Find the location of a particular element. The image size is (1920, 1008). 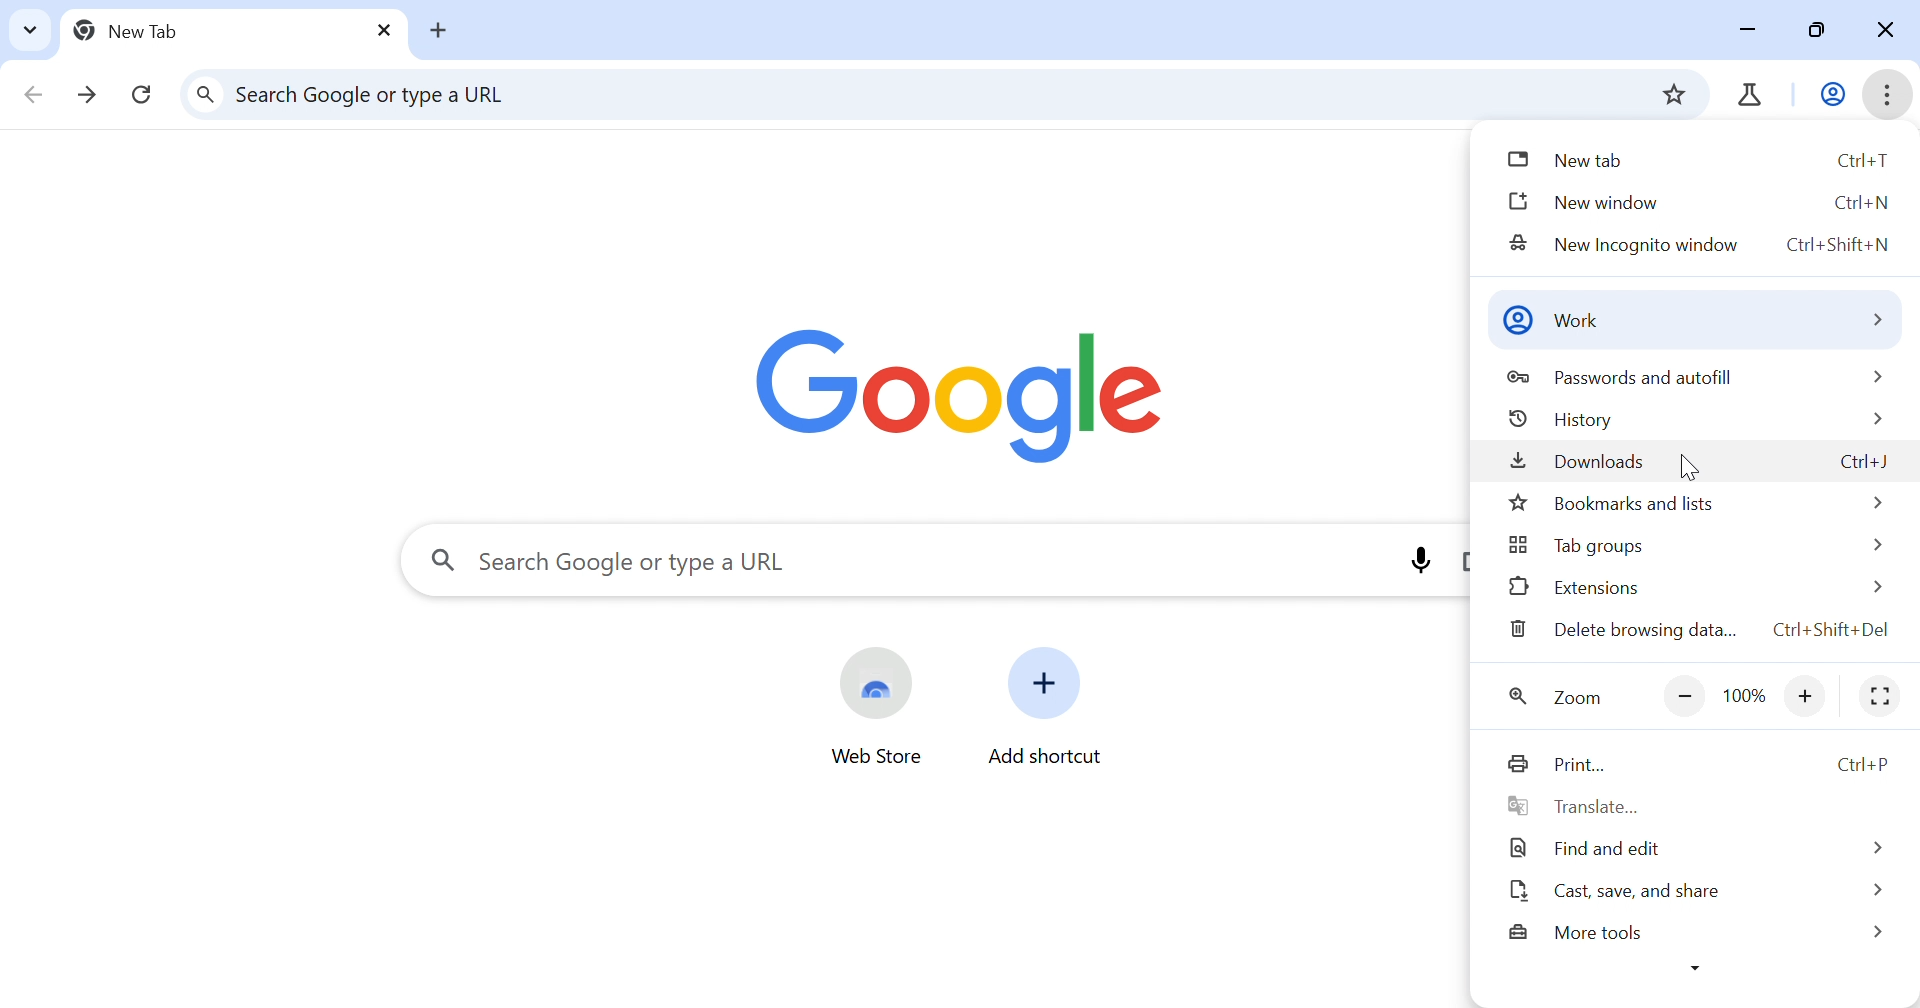

Drop down is located at coordinates (31, 29).